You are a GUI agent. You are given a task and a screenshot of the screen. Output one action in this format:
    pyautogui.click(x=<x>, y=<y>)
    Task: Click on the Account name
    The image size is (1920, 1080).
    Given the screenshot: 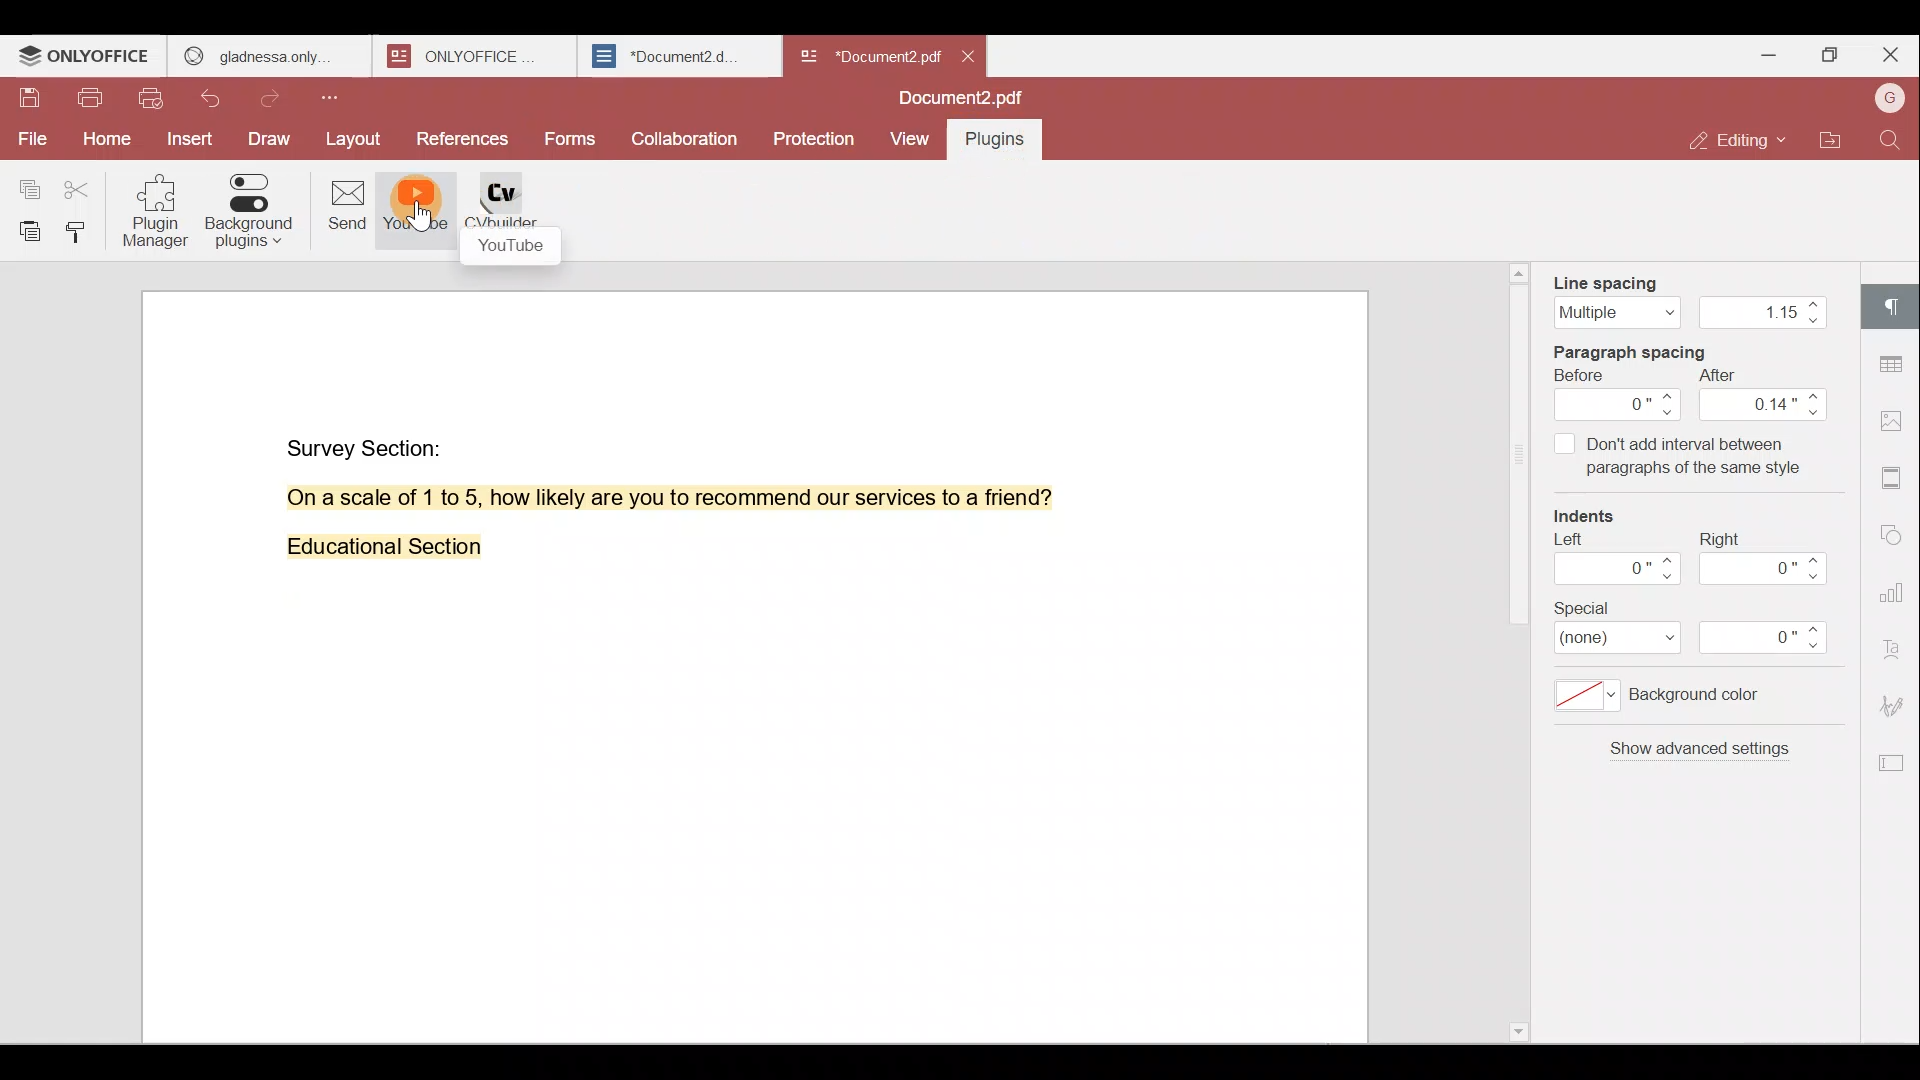 What is the action you would take?
    pyautogui.click(x=1889, y=100)
    